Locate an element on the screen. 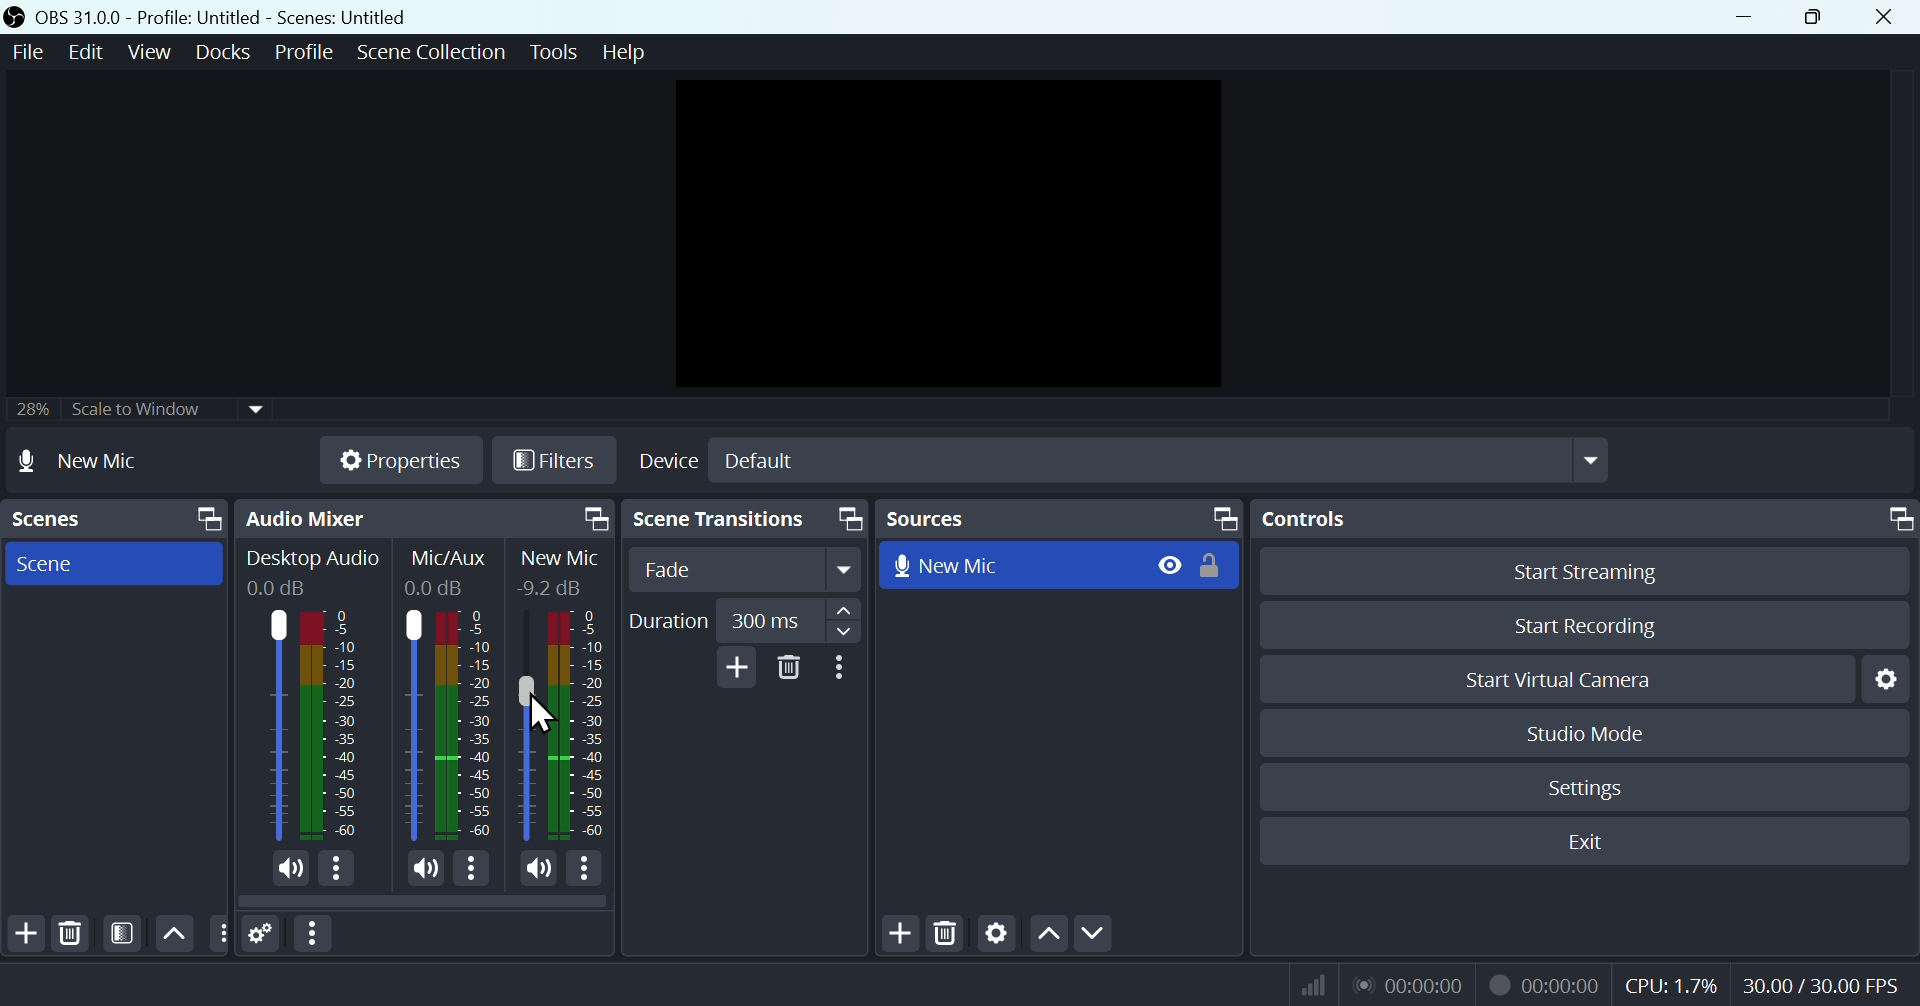  Mic/Aux is located at coordinates (465, 724).